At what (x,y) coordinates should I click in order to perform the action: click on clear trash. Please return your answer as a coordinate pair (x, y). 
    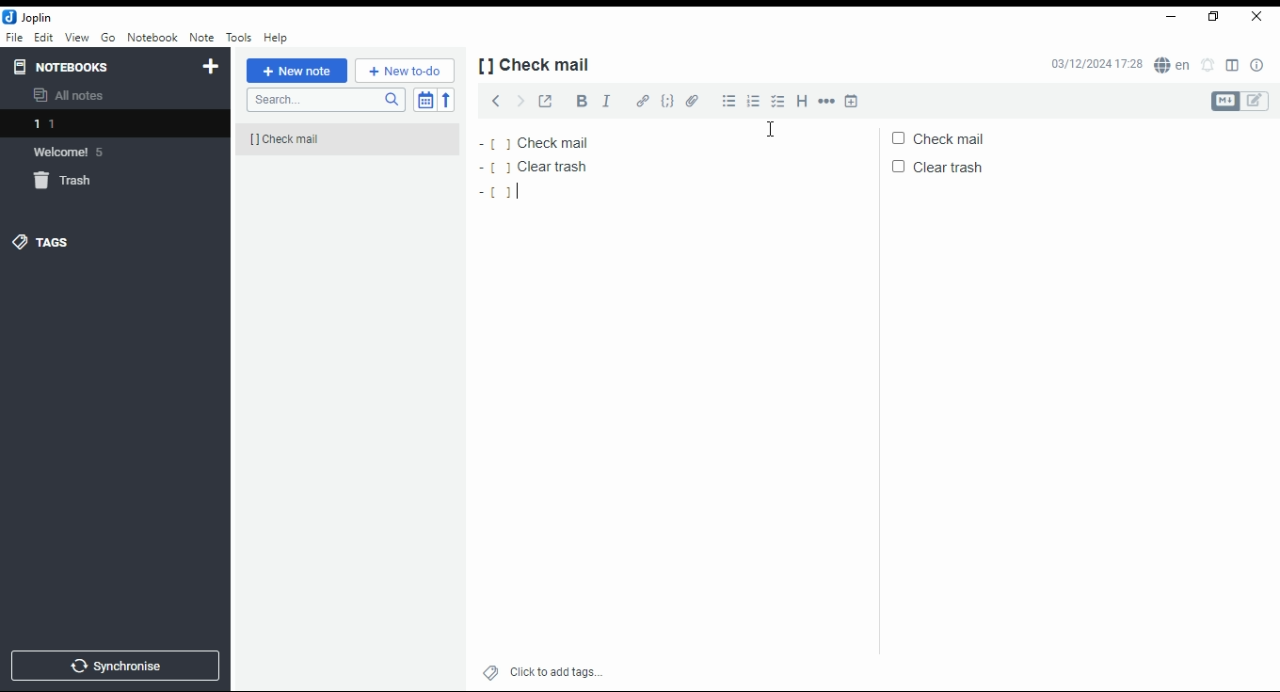
    Looking at the image, I should click on (948, 165).